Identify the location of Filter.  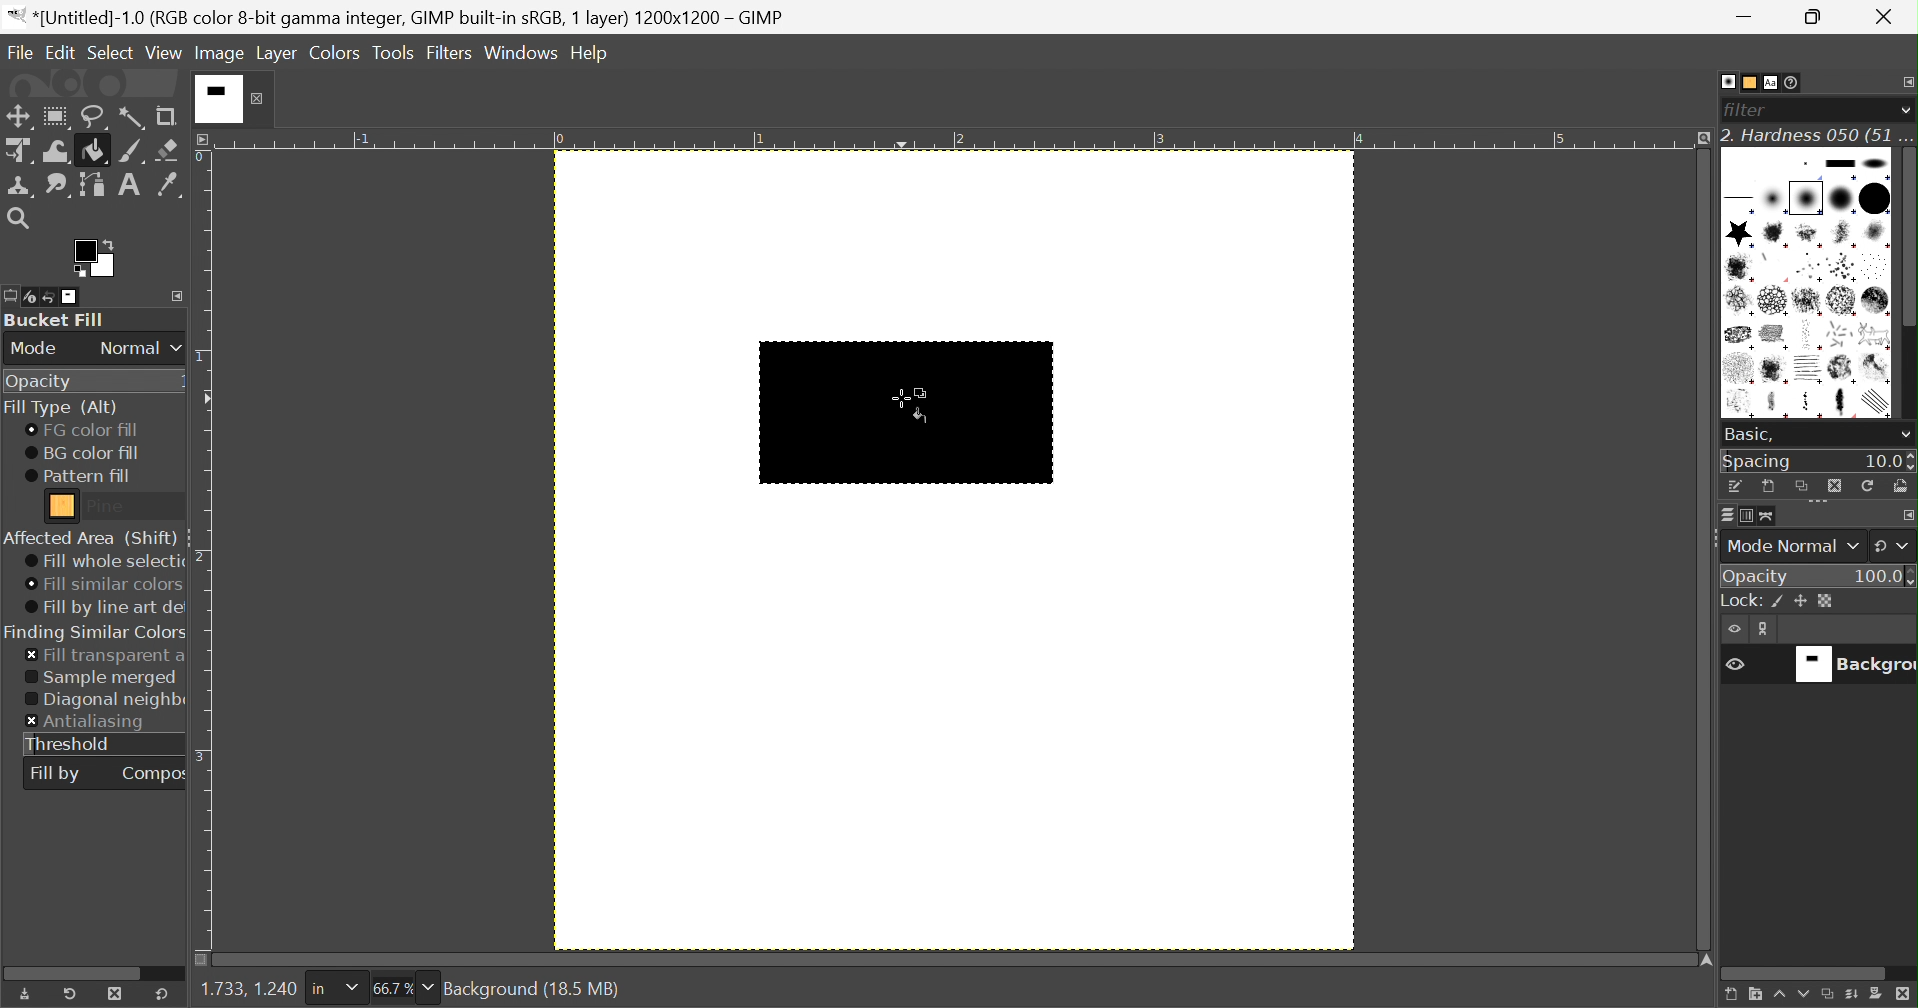
(1750, 110).